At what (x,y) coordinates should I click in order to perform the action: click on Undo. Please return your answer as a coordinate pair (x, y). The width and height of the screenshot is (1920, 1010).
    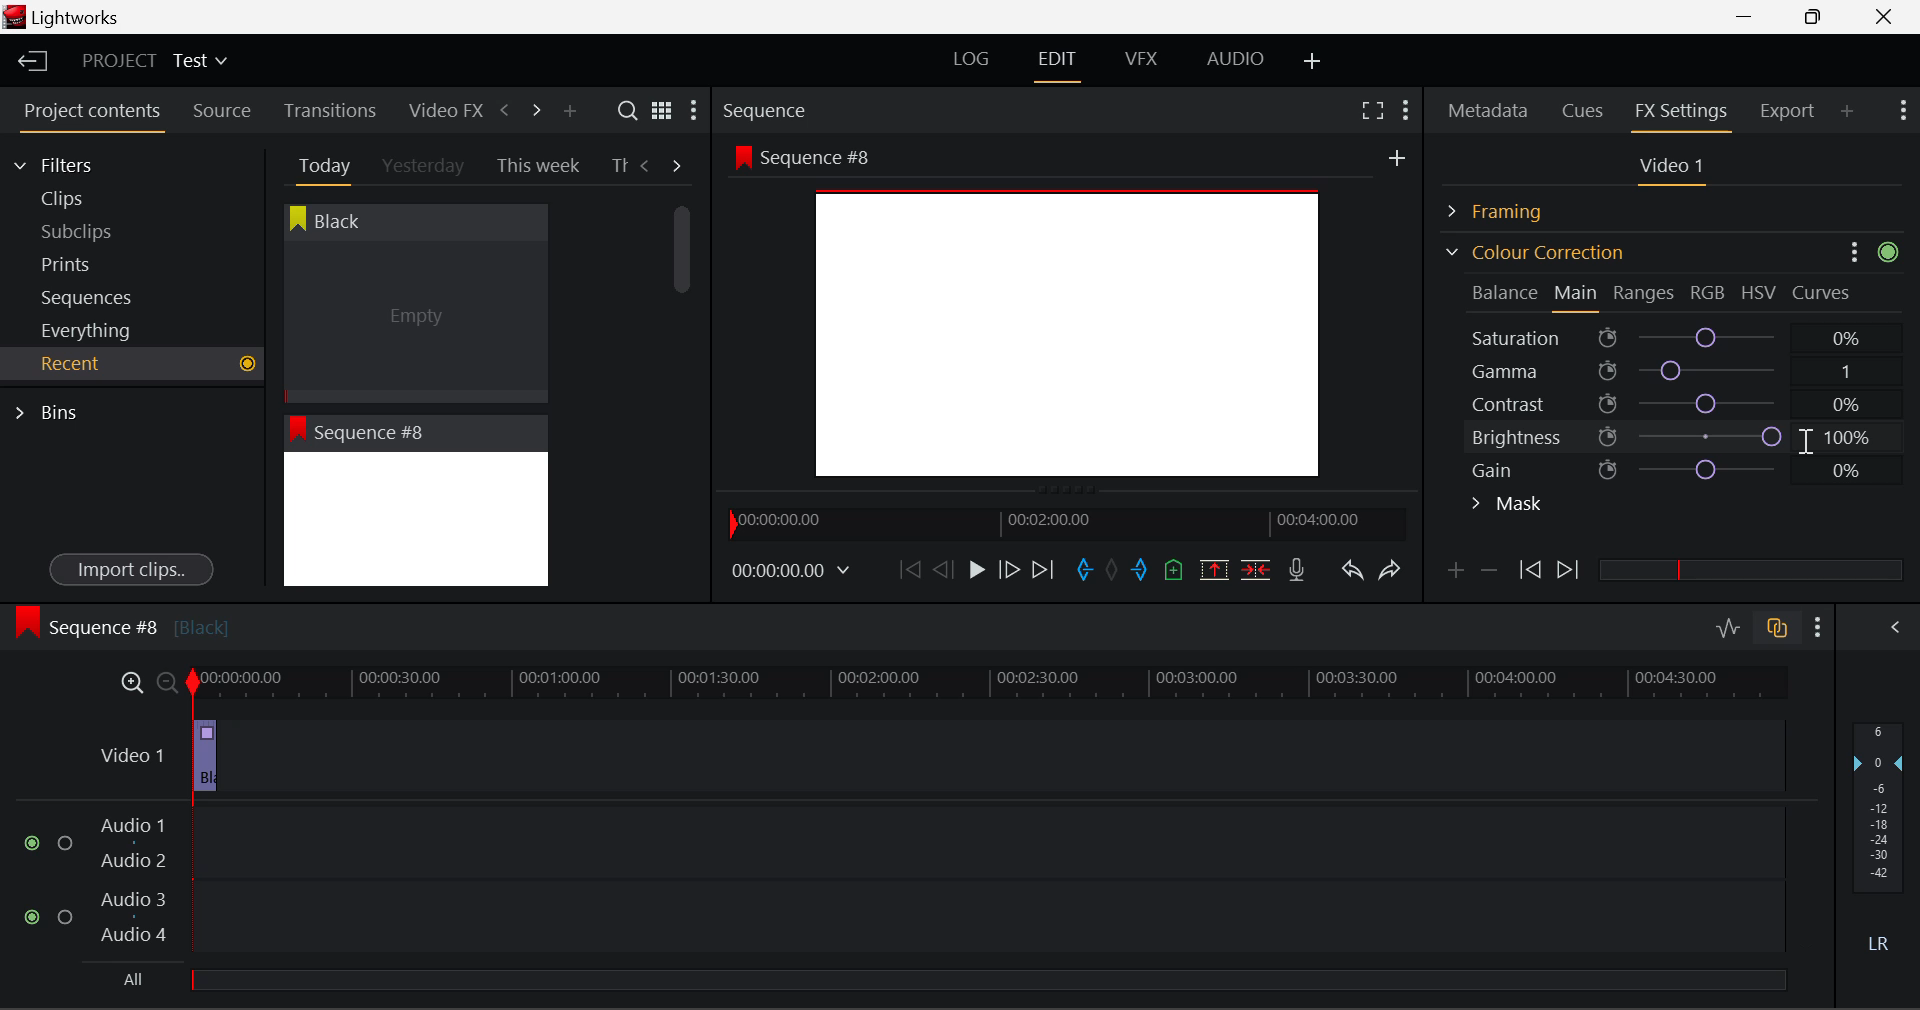
    Looking at the image, I should click on (1351, 574).